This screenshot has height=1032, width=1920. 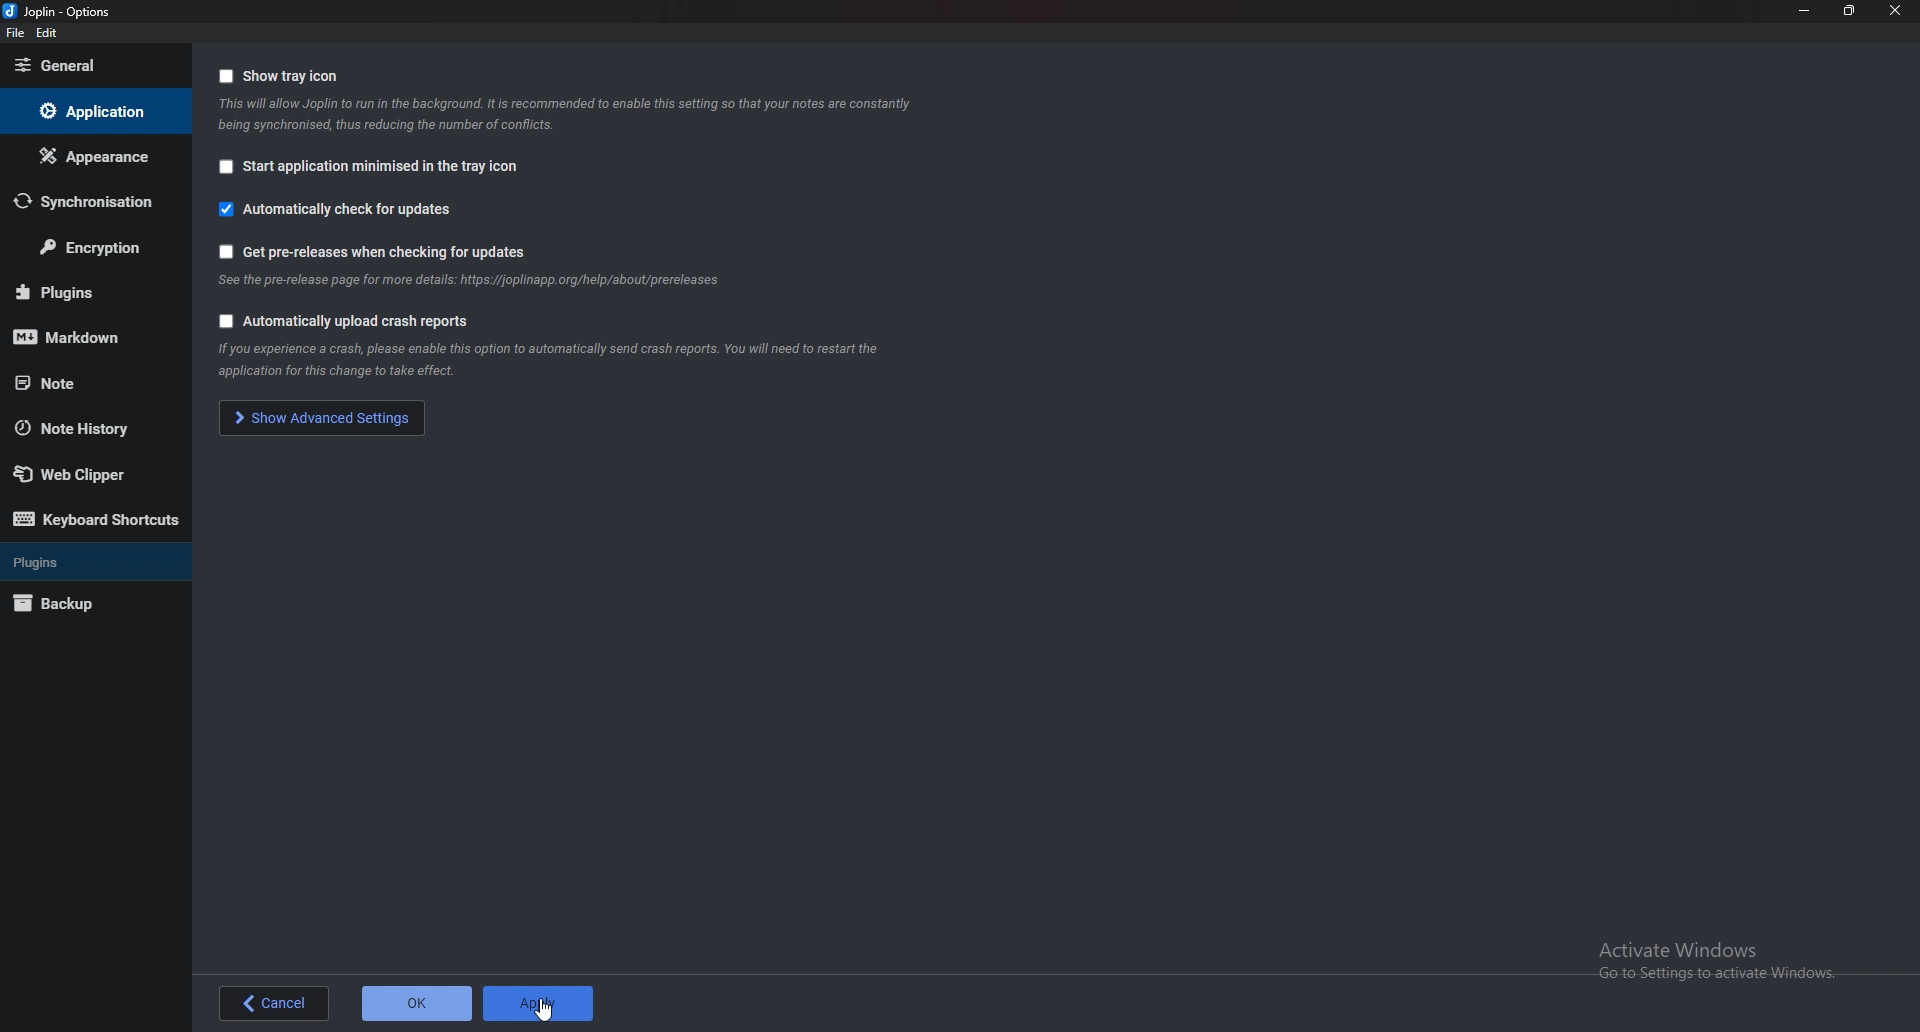 I want to click on Checkbox , so click(x=225, y=251).